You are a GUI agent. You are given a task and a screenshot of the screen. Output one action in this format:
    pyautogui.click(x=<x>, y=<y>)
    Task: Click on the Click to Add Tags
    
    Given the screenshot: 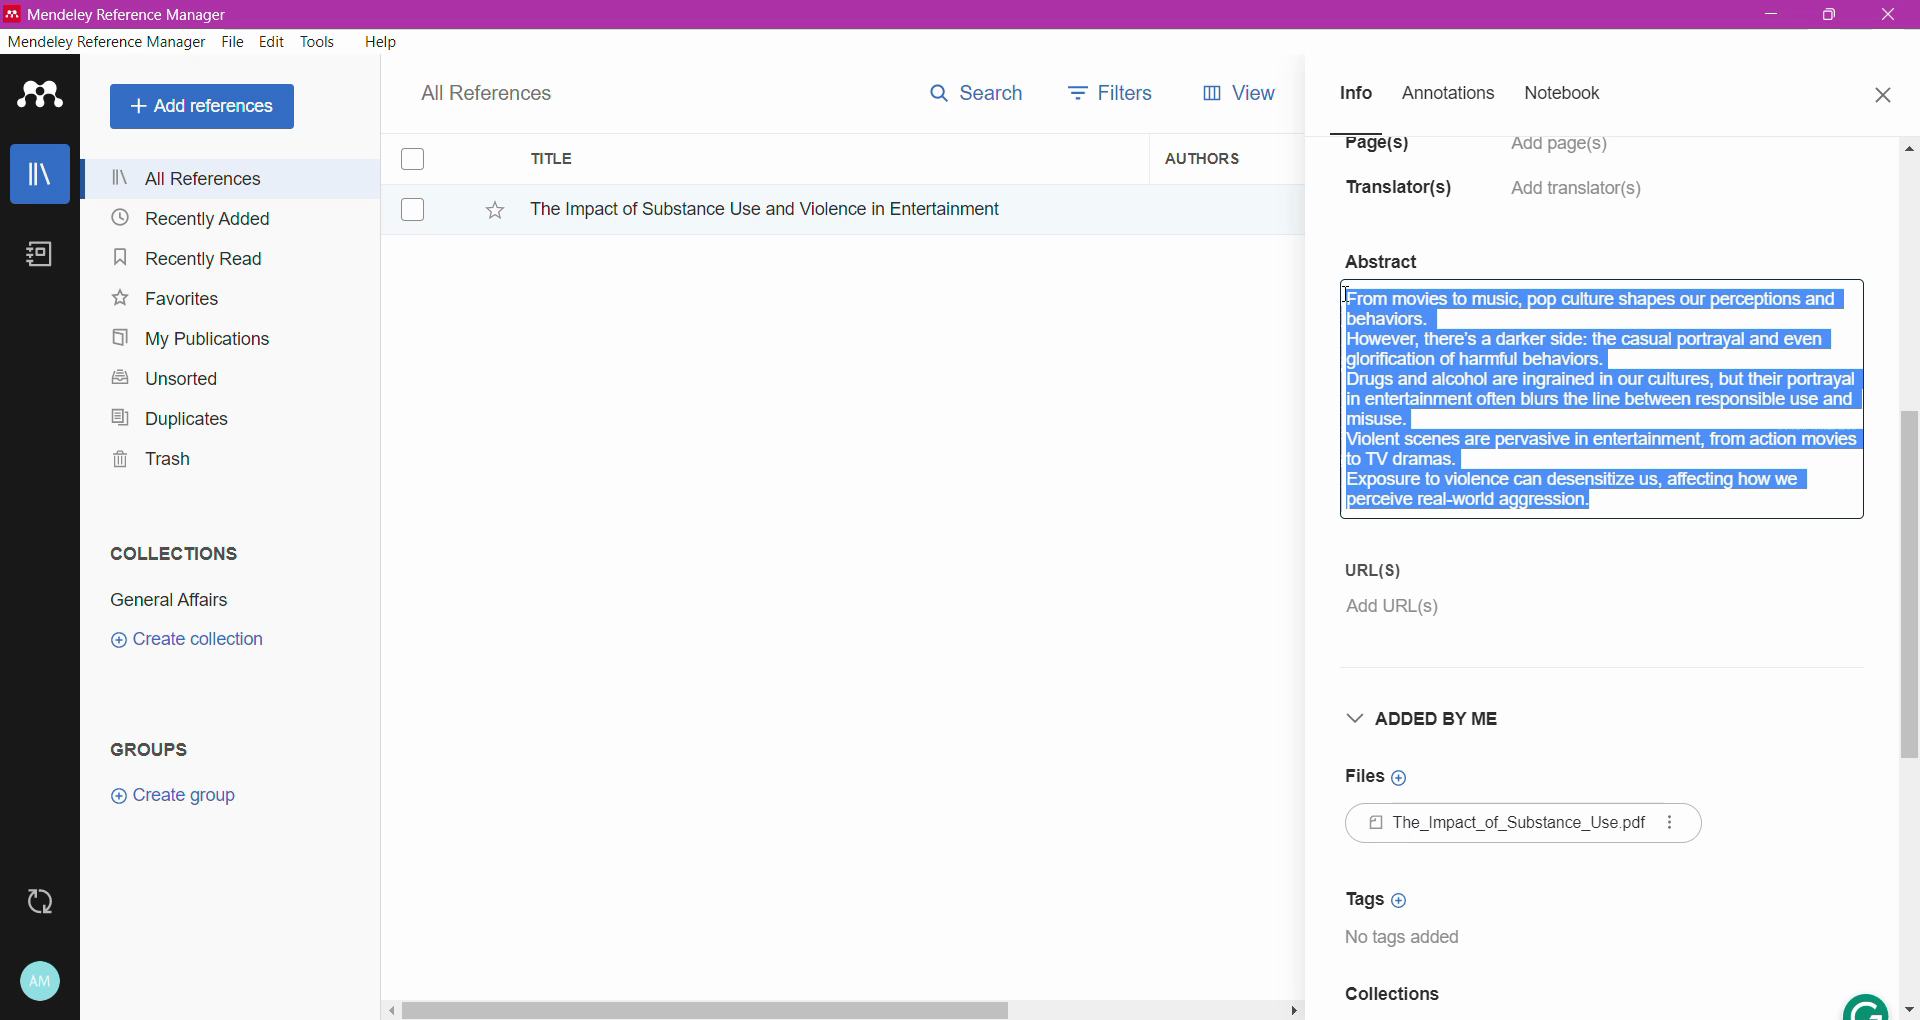 What is the action you would take?
    pyautogui.click(x=1383, y=899)
    